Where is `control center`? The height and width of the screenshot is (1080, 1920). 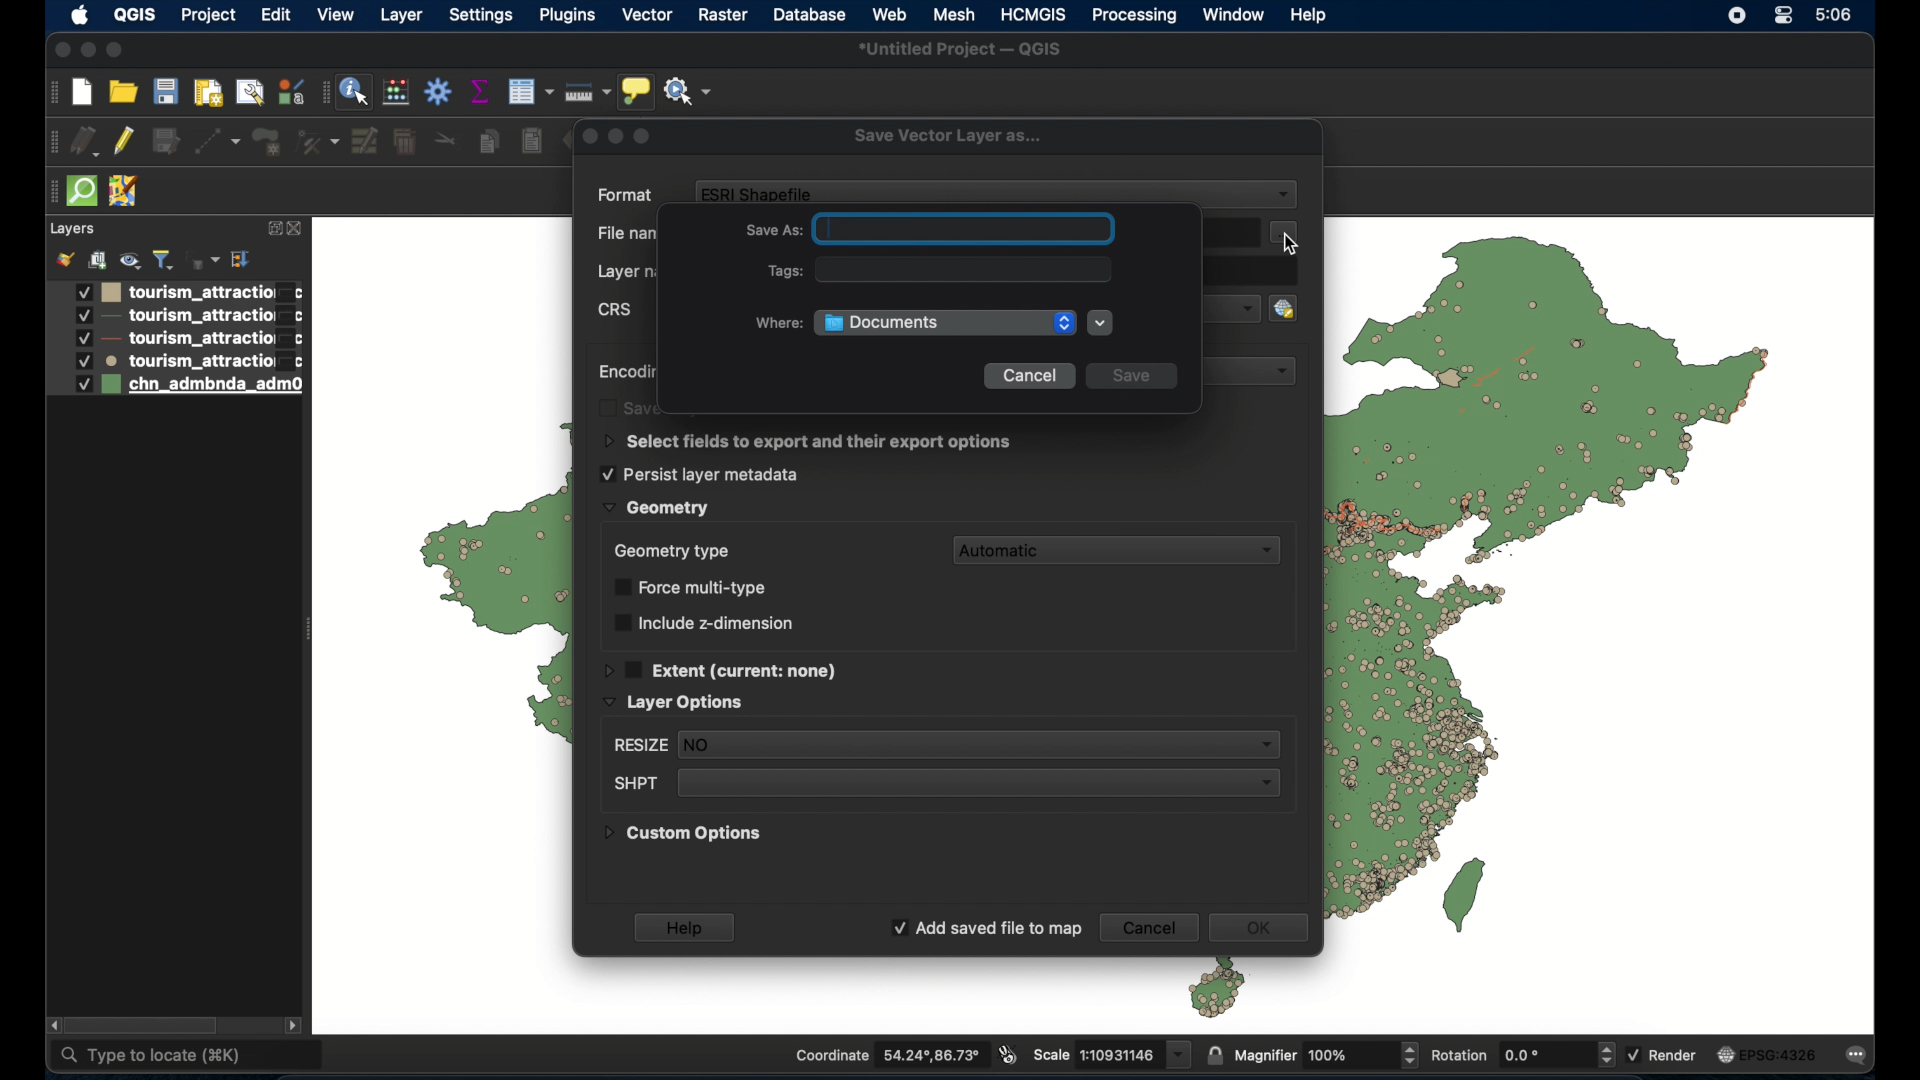 control center is located at coordinates (1787, 17).